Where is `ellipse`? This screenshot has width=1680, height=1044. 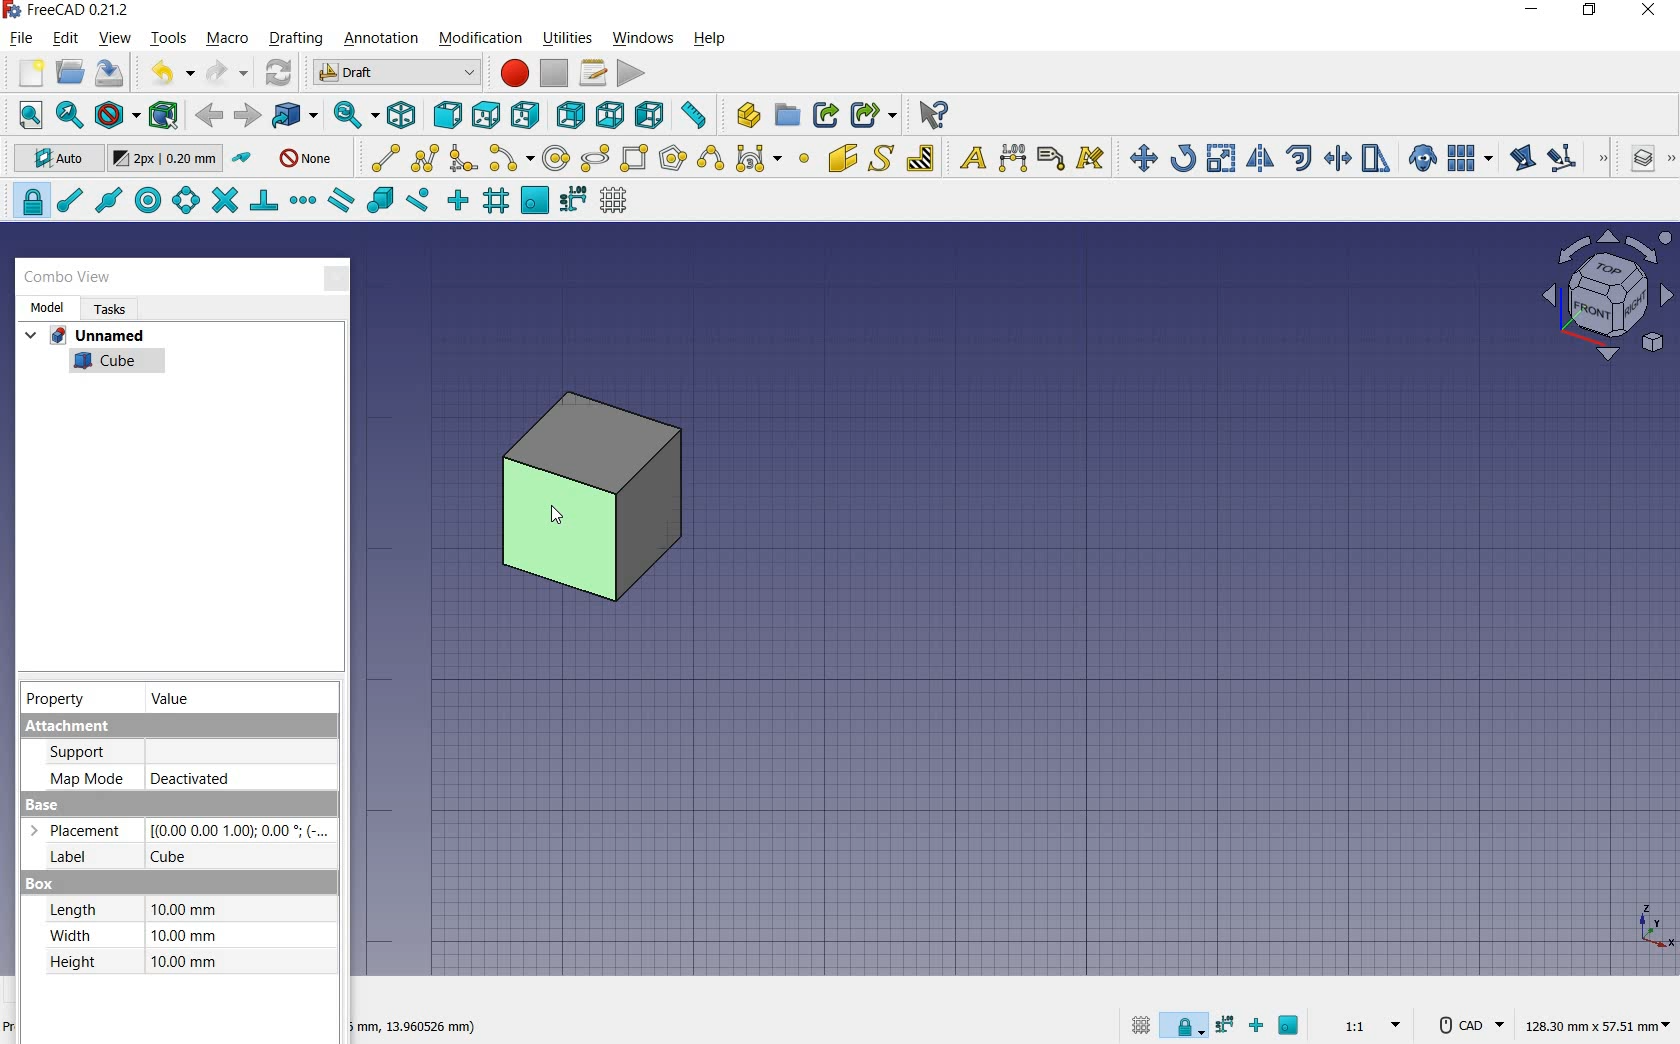 ellipse is located at coordinates (596, 159).